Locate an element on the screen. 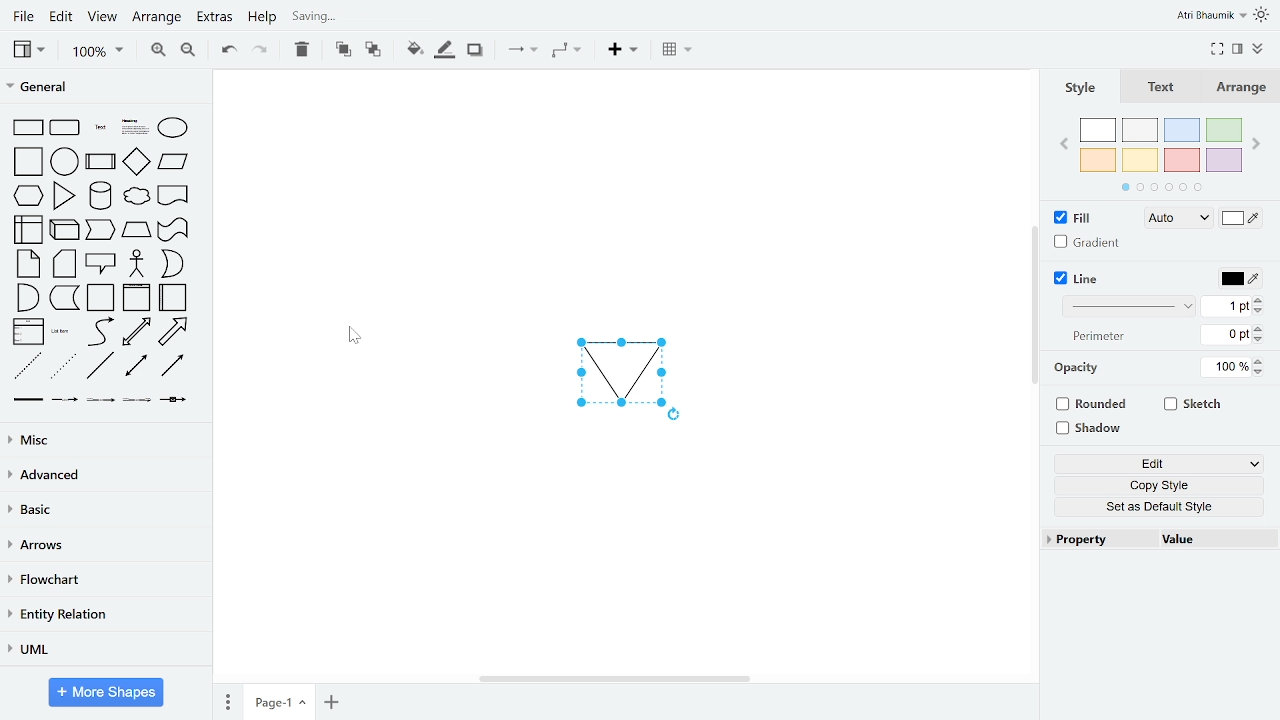 This screenshot has width=1280, height=720. advanced is located at coordinates (103, 477).